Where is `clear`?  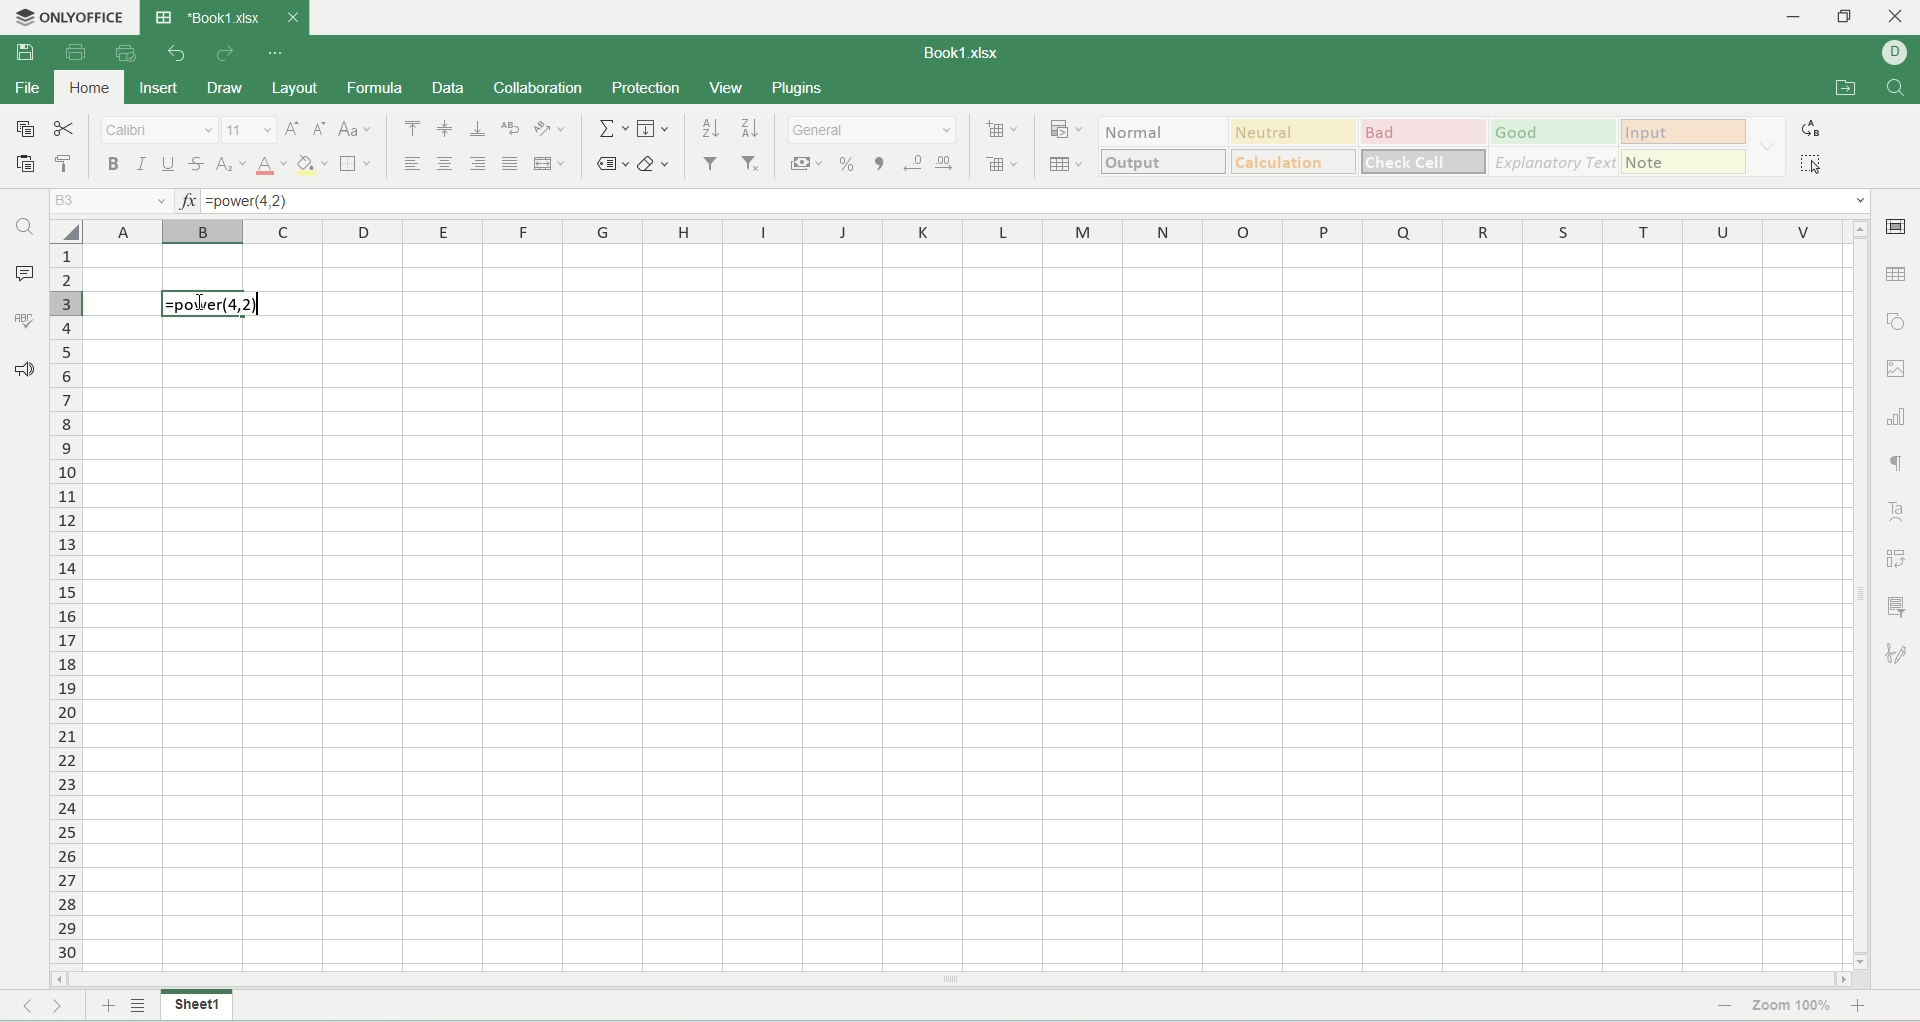
clear is located at coordinates (655, 165).